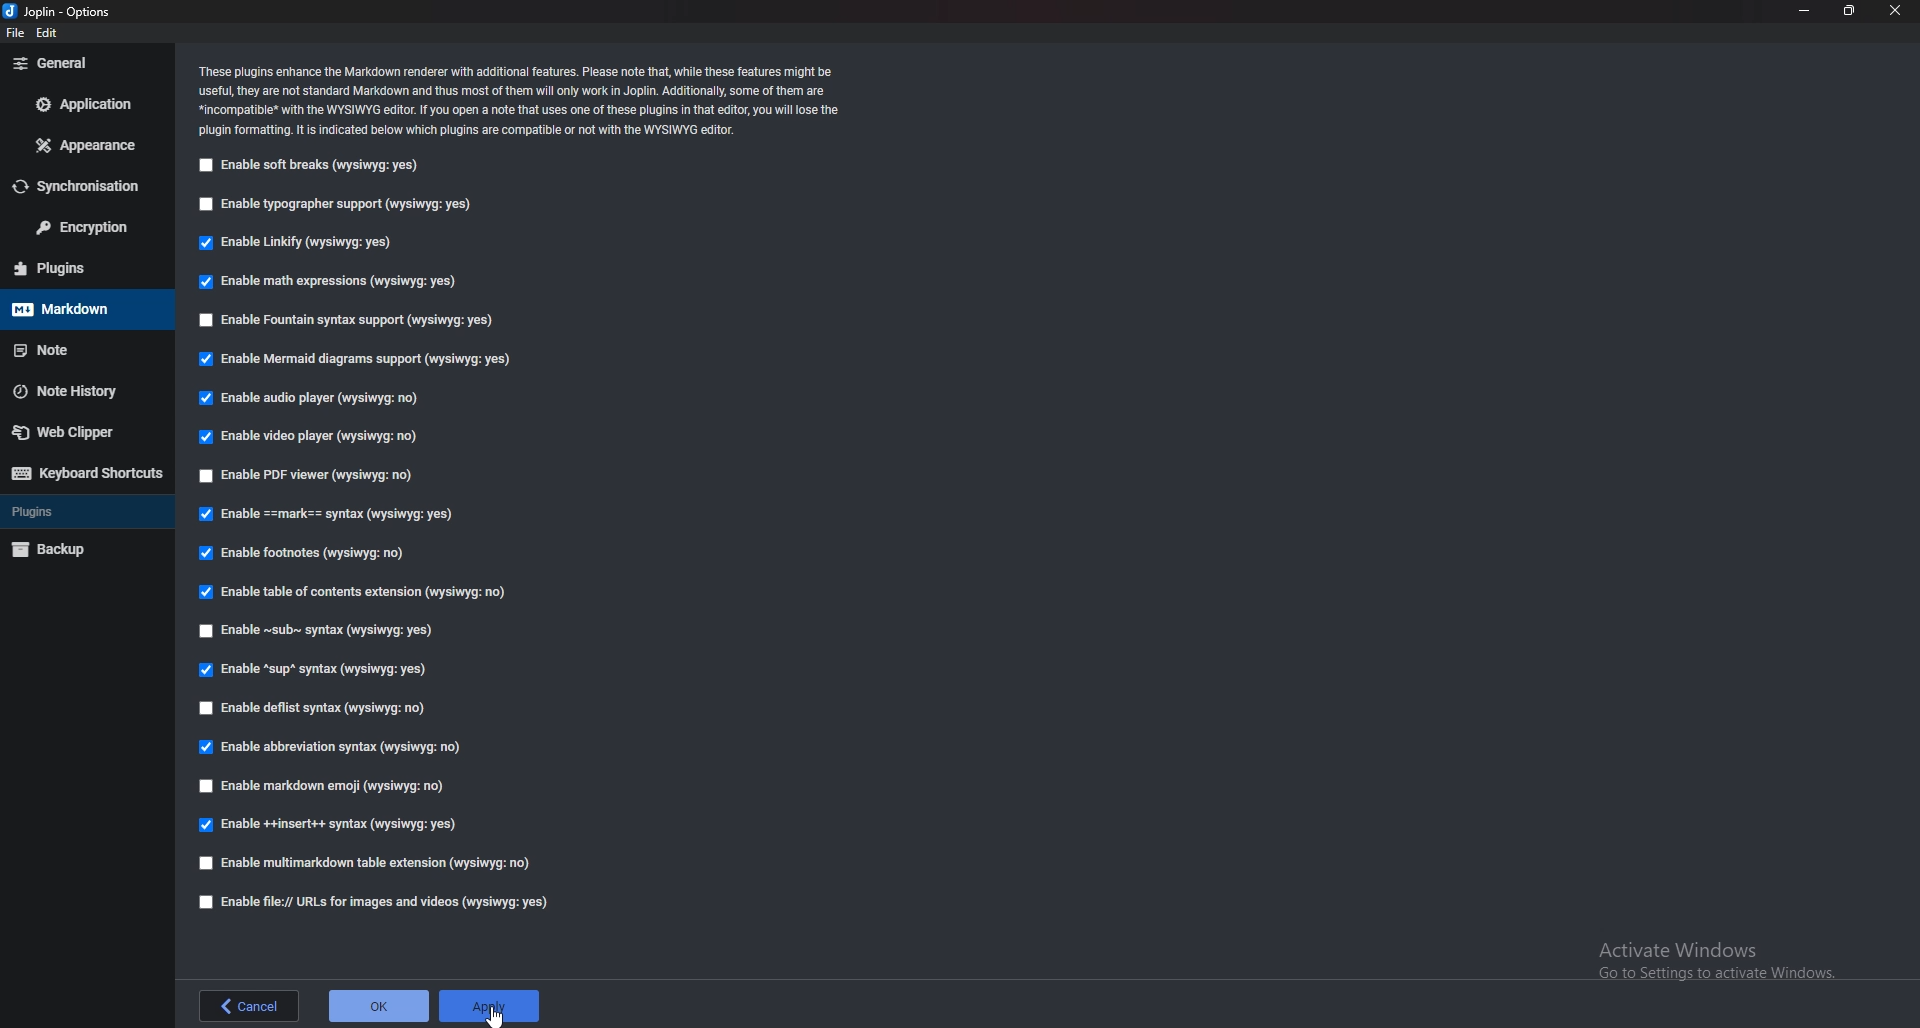 The height and width of the screenshot is (1028, 1920). What do you see at coordinates (78, 391) in the screenshot?
I see `Note history` at bounding box center [78, 391].